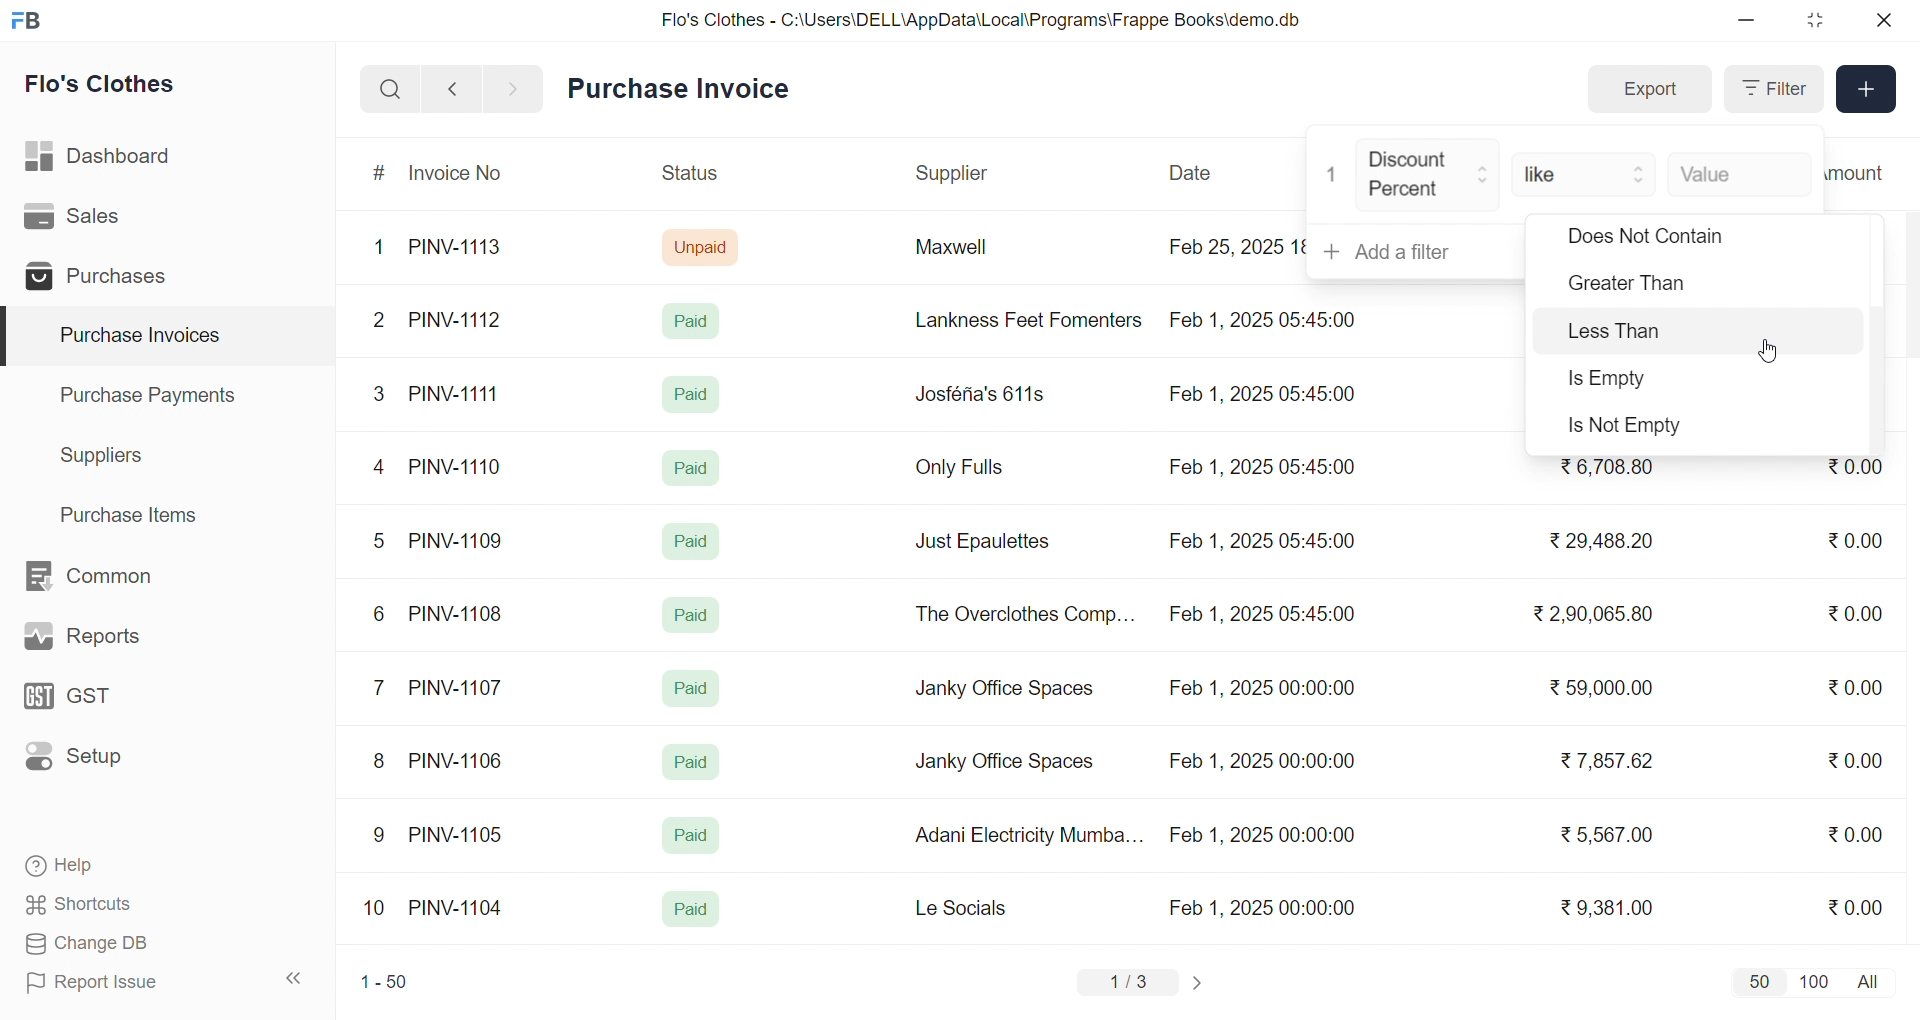  I want to click on ₹0.00, so click(1844, 541).